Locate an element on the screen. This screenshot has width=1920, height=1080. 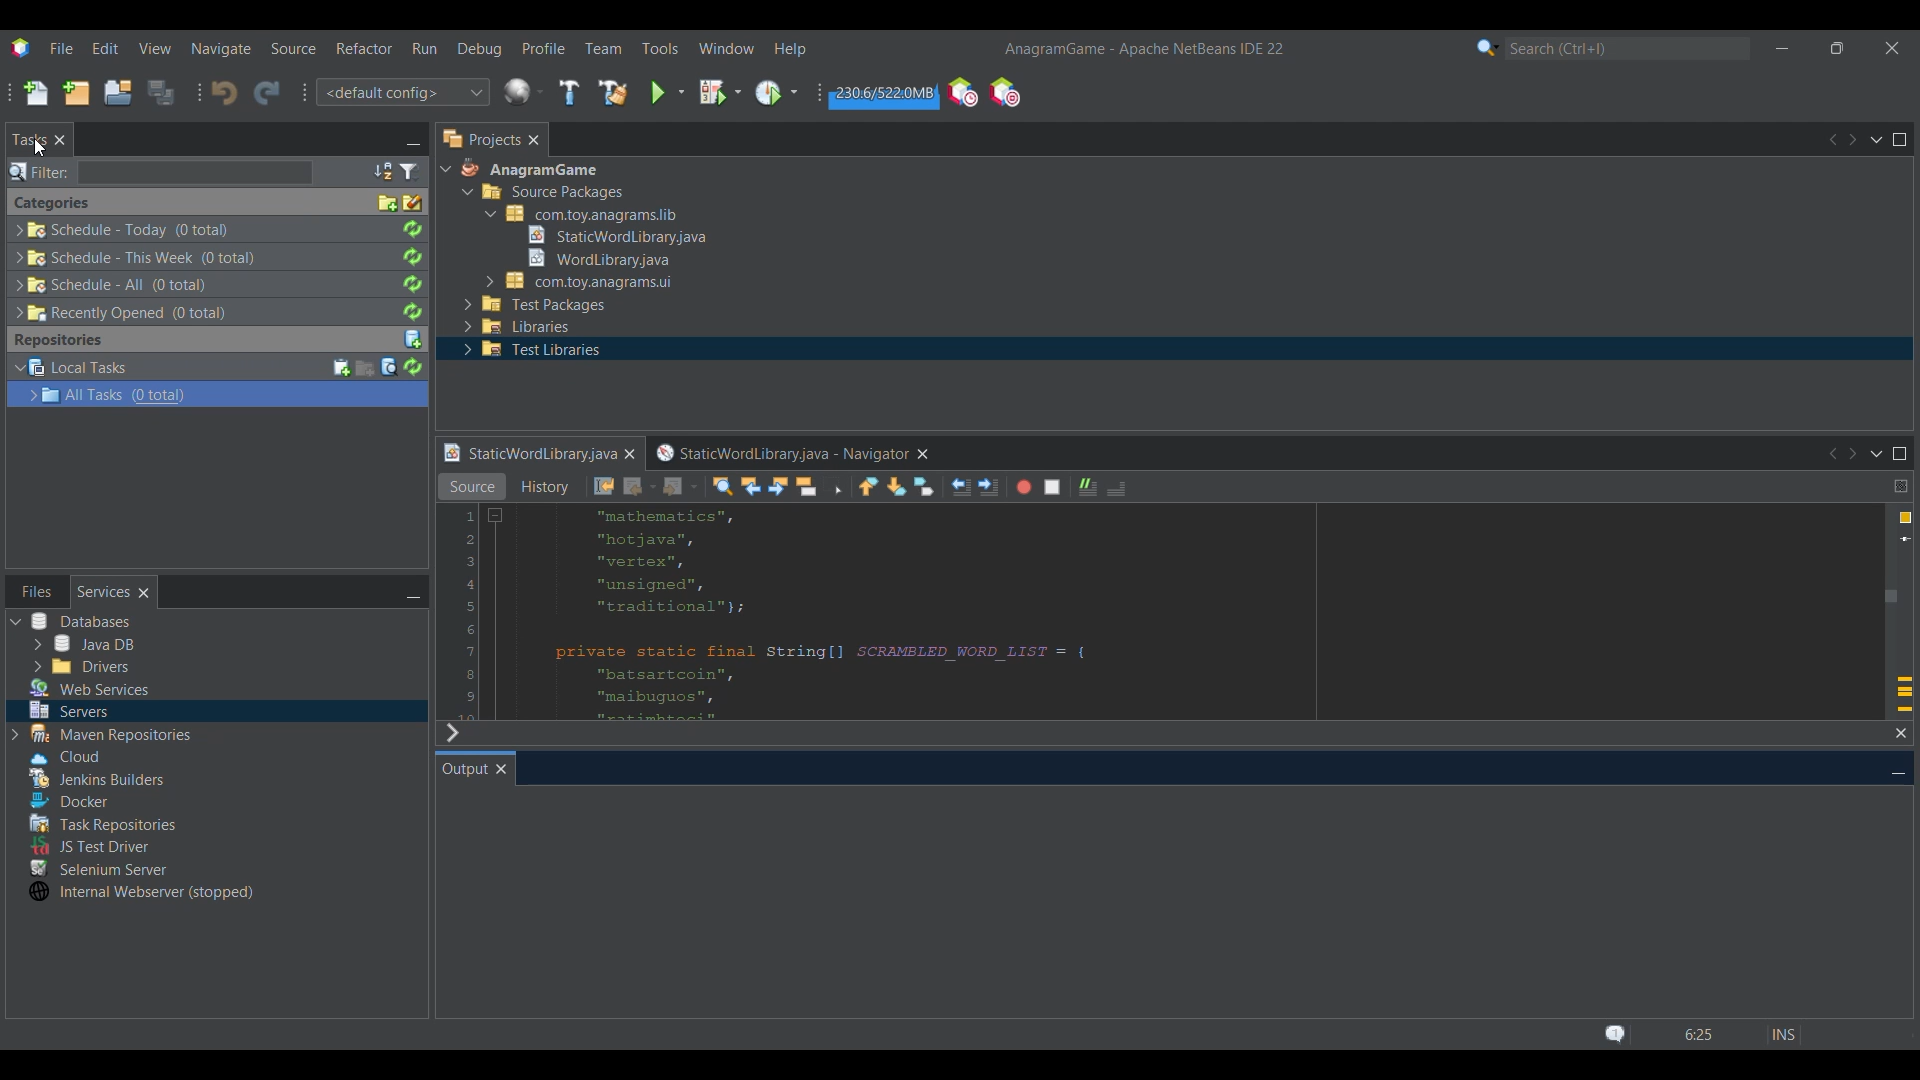
Build main project is located at coordinates (569, 92).